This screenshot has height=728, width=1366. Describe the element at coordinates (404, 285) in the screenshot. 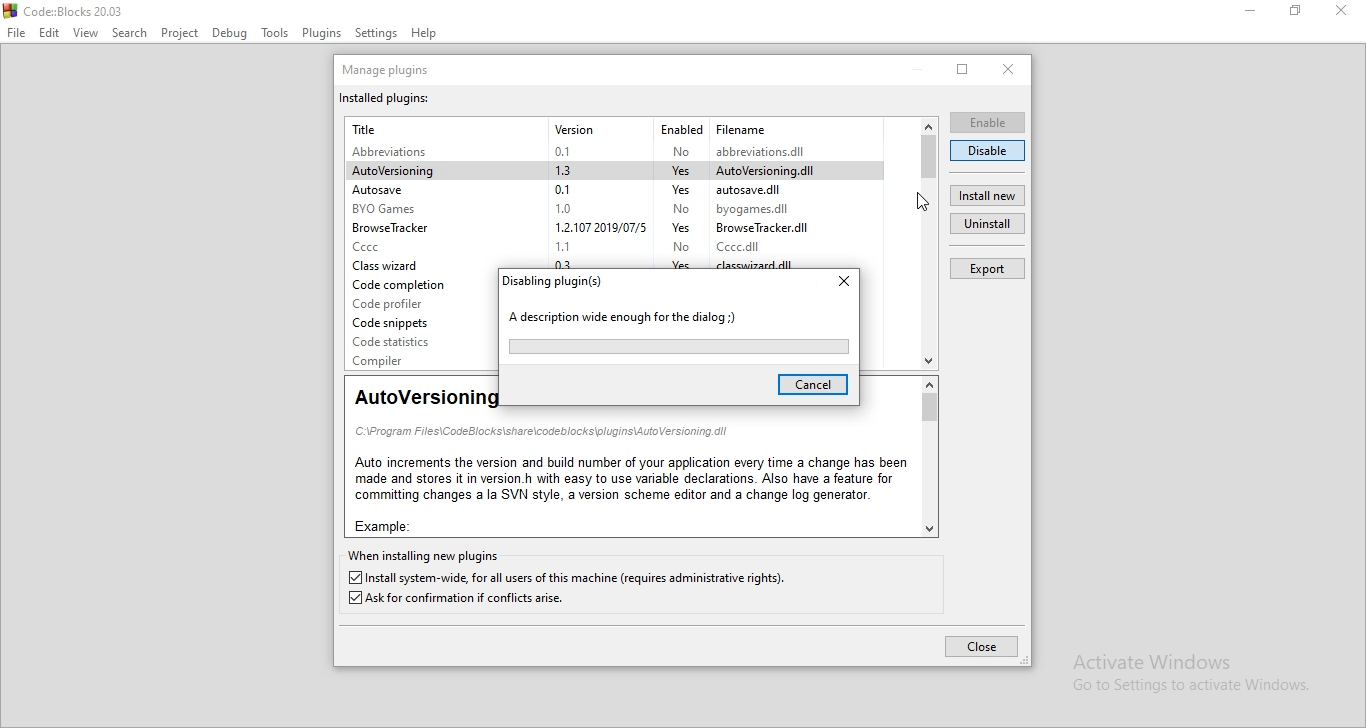

I see `Code completion` at that location.